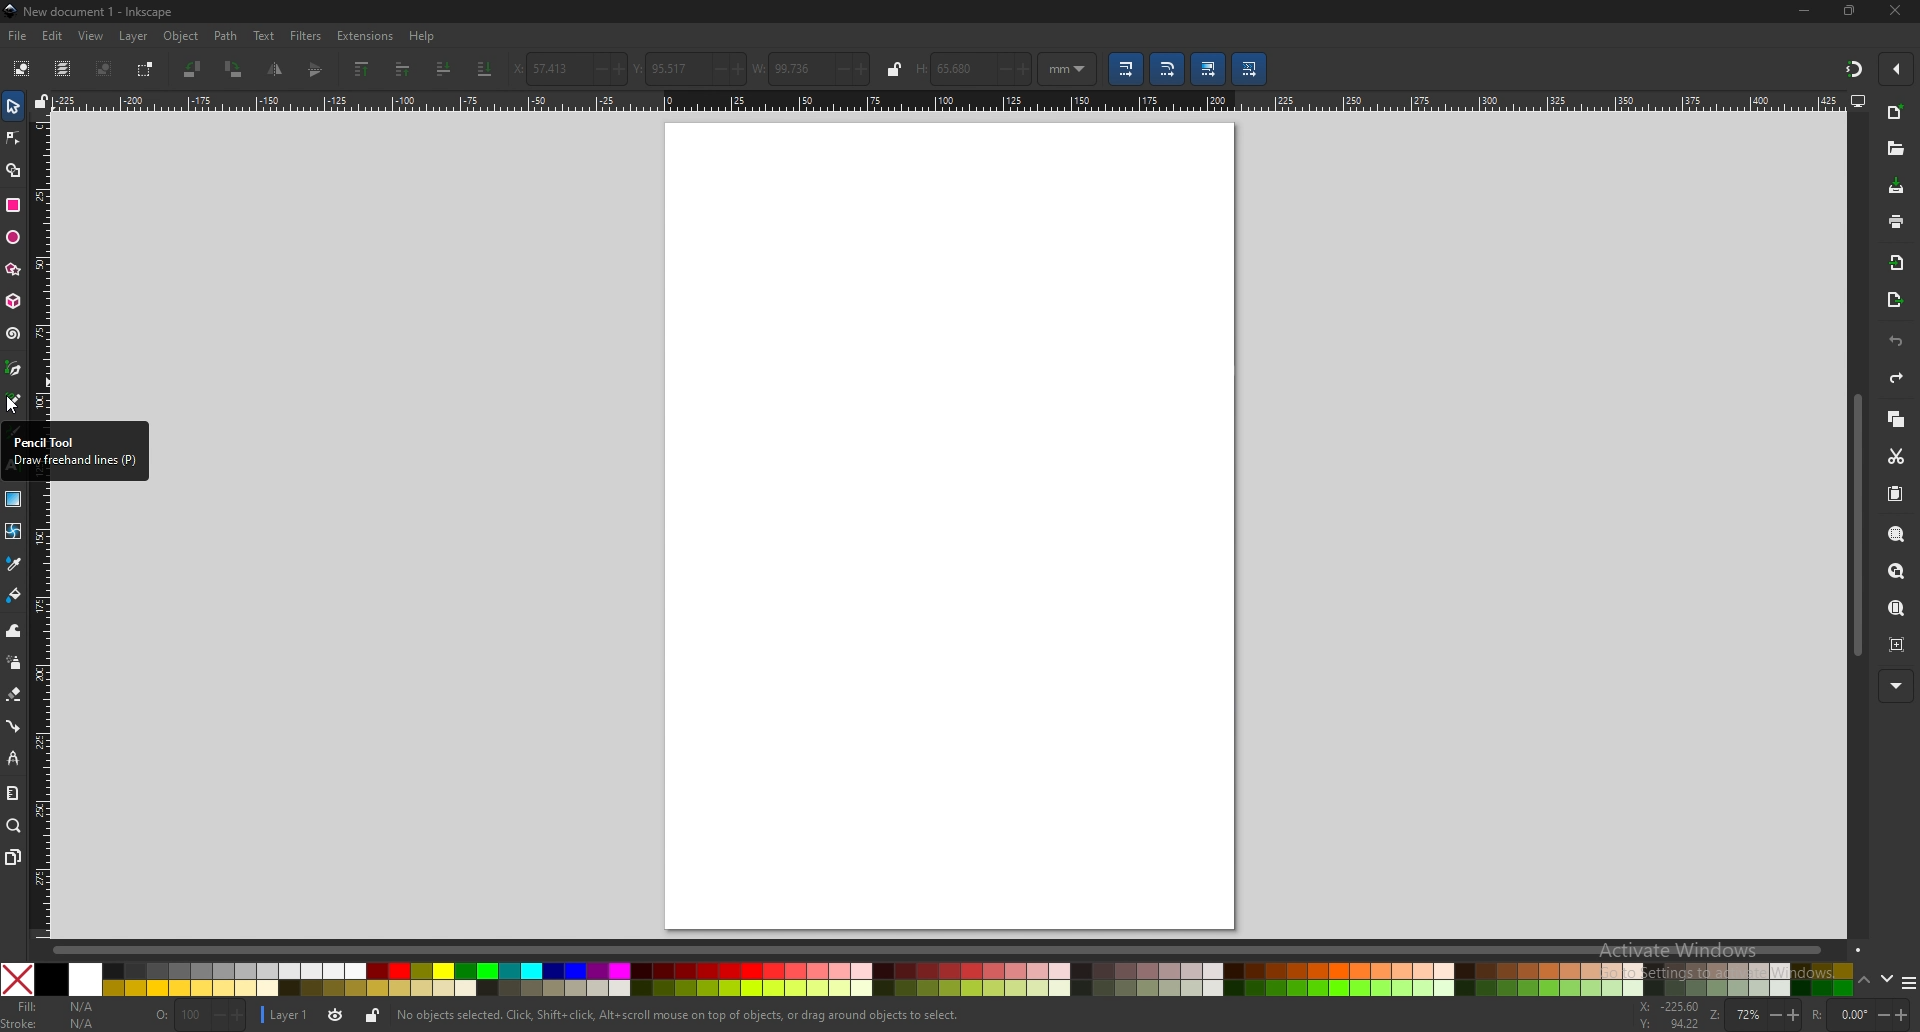  What do you see at coordinates (688, 69) in the screenshot?
I see `y coordinates` at bounding box center [688, 69].